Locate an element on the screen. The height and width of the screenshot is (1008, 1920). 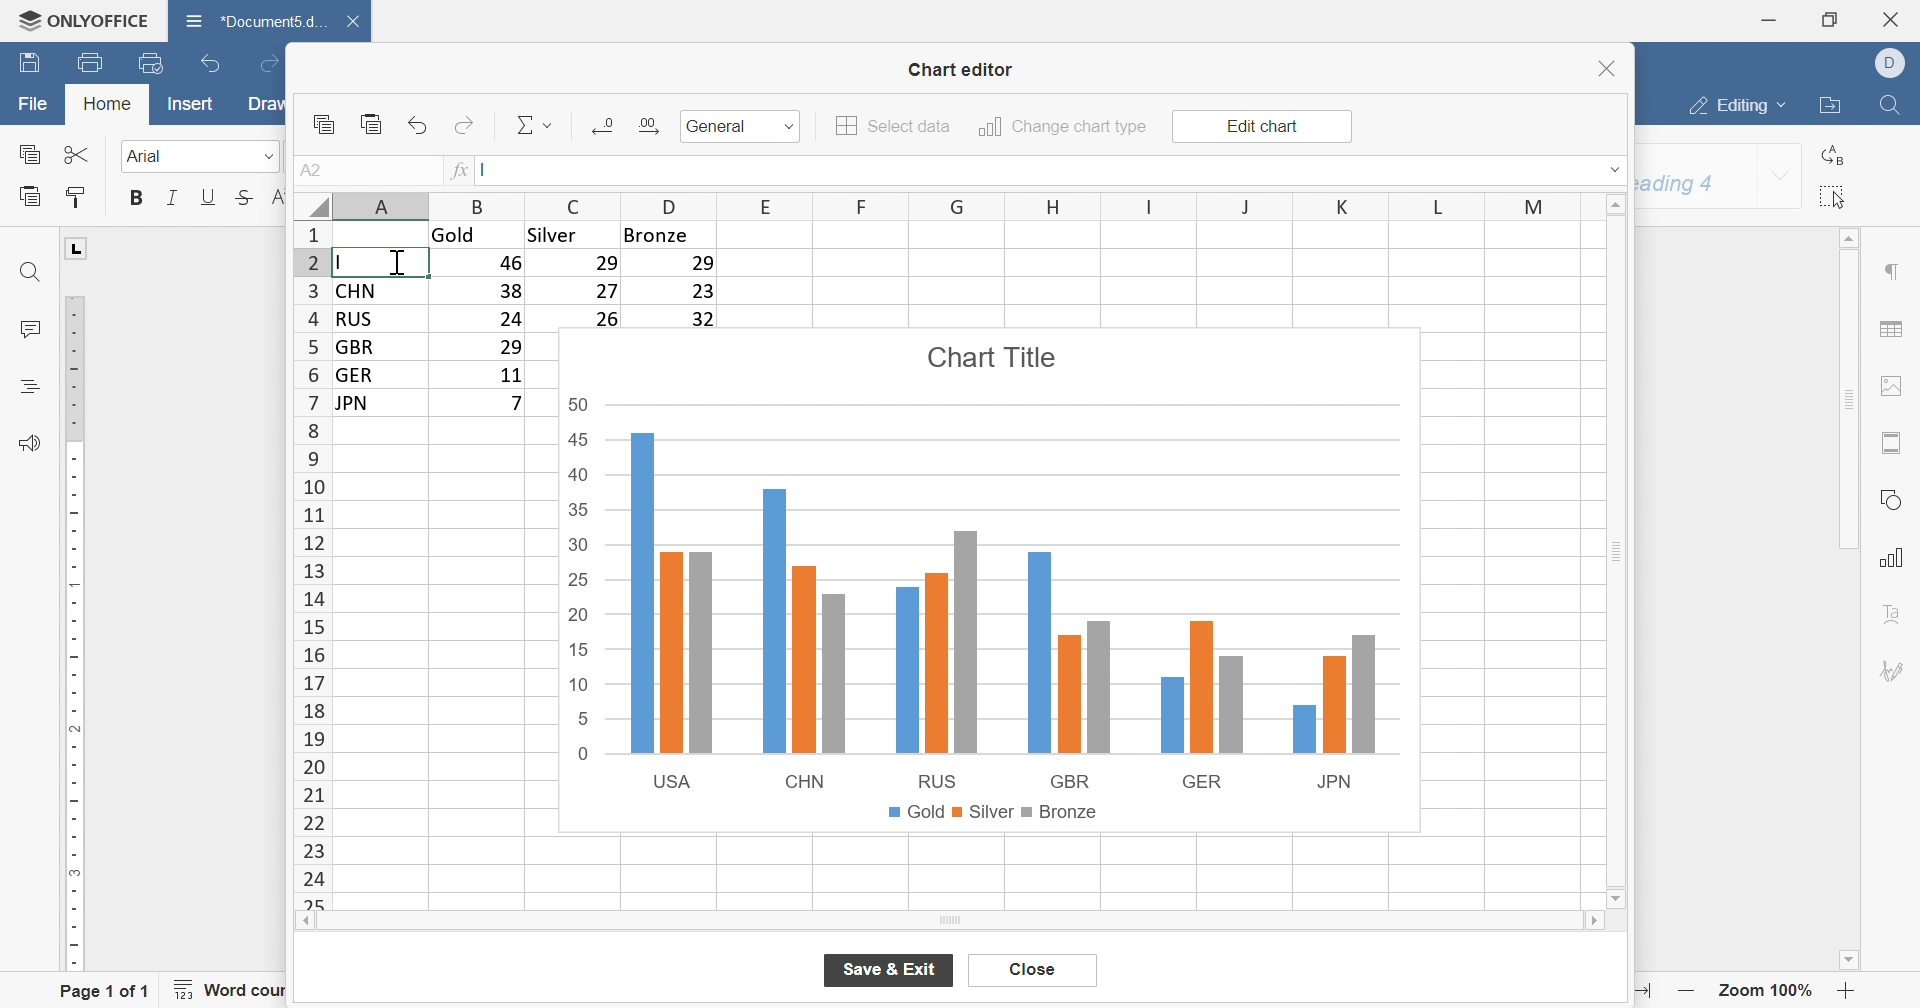
find is located at coordinates (31, 271).